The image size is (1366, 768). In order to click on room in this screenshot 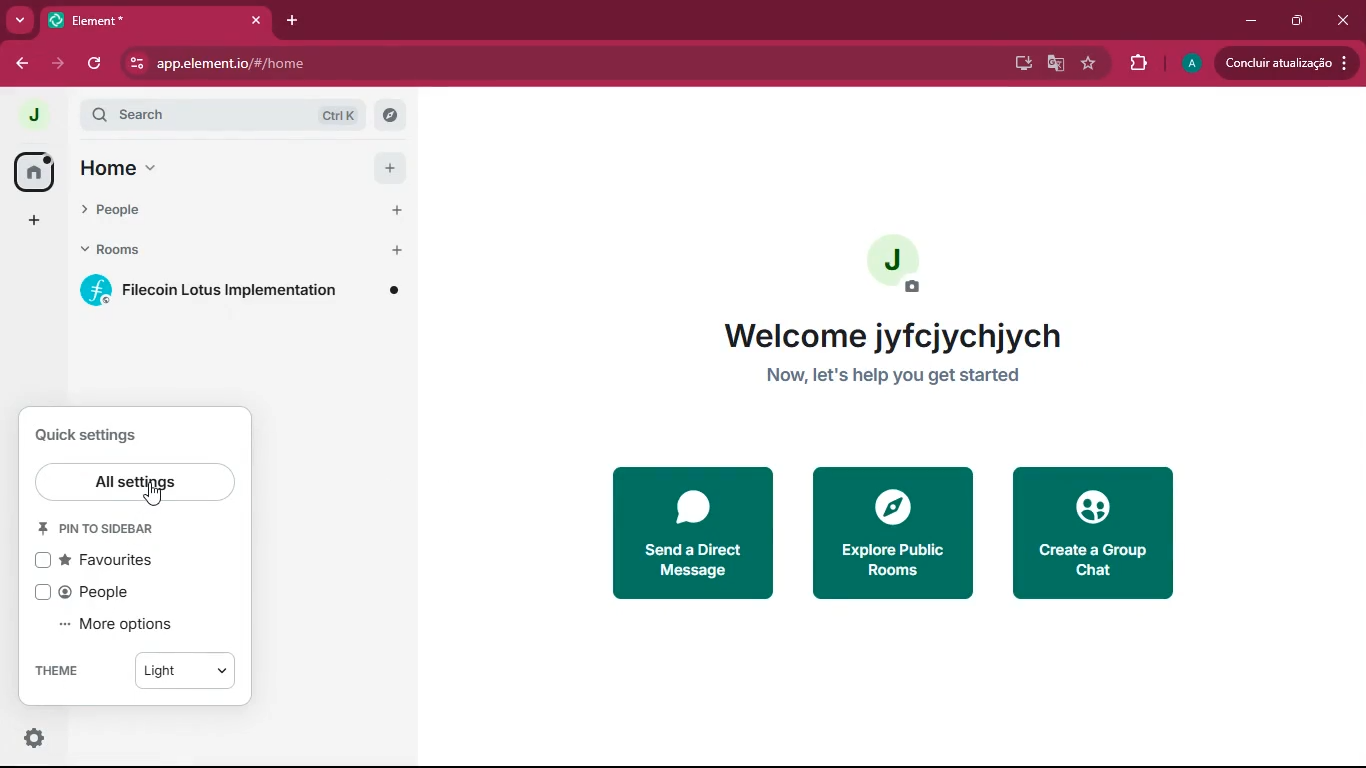, I will do `click(247, 290)`.